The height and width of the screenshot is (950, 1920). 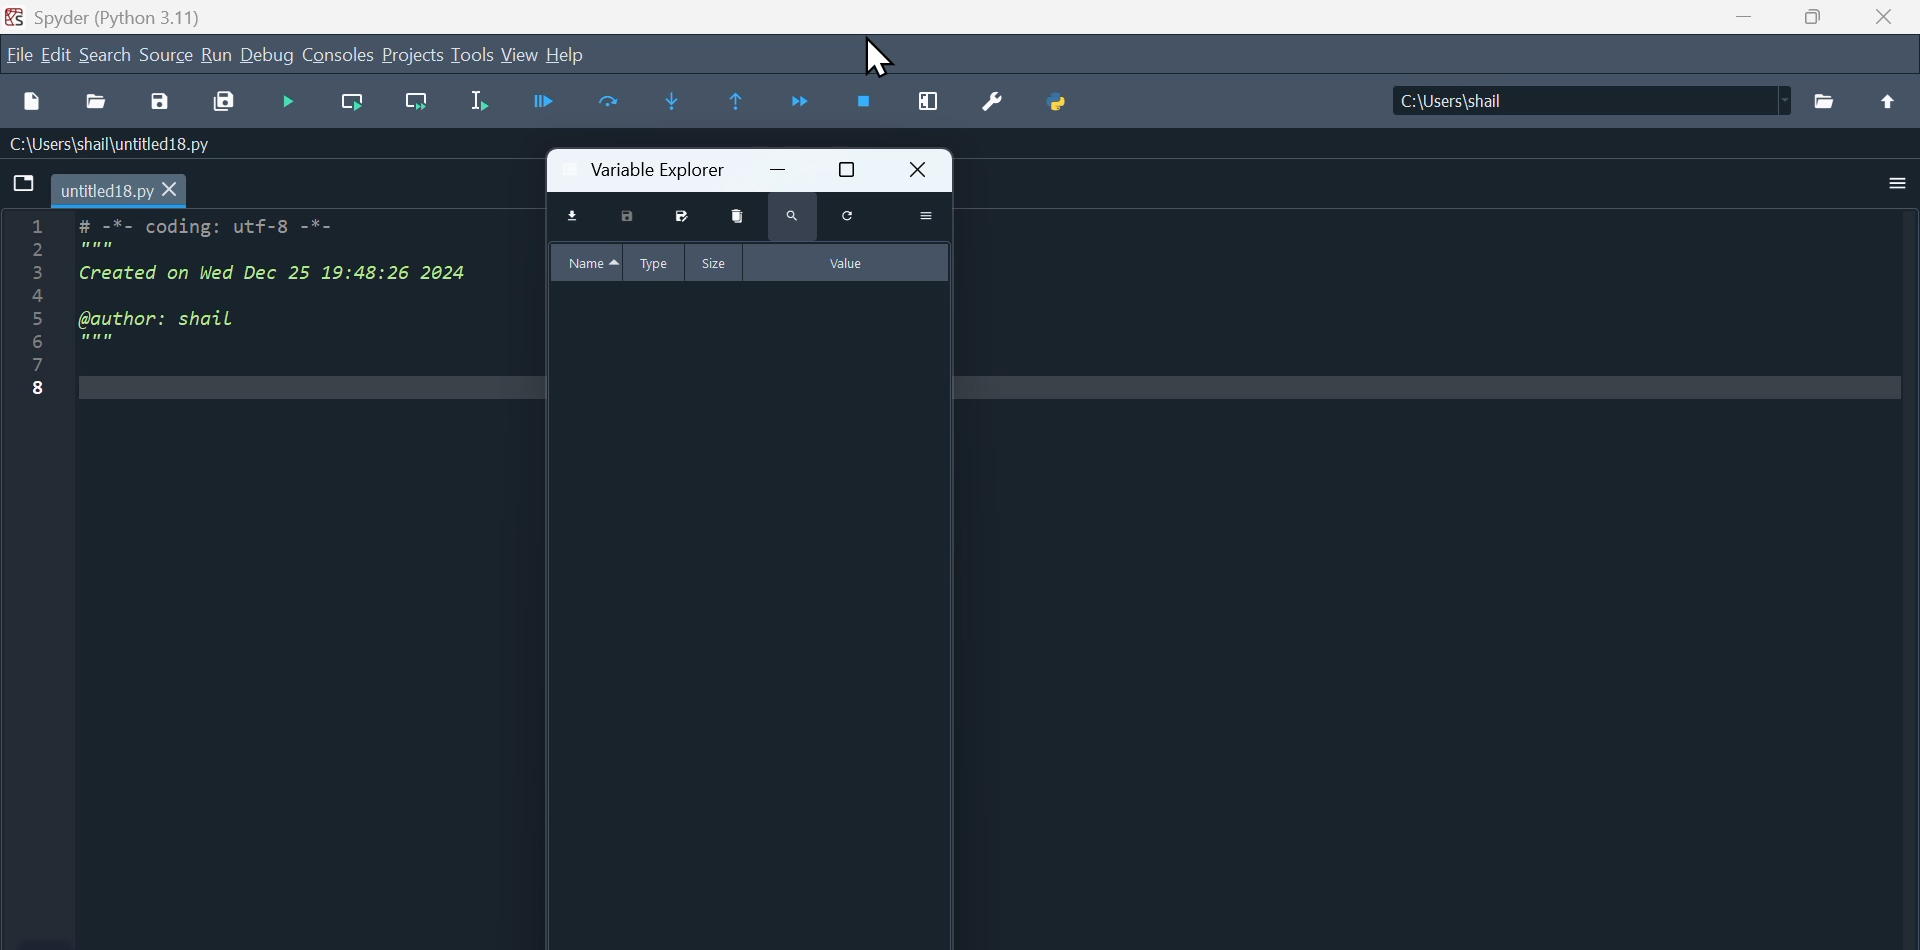 What do you see at coordinates (719, 264) in the screenshot?
I see `size` at bounding box center [719, 264].